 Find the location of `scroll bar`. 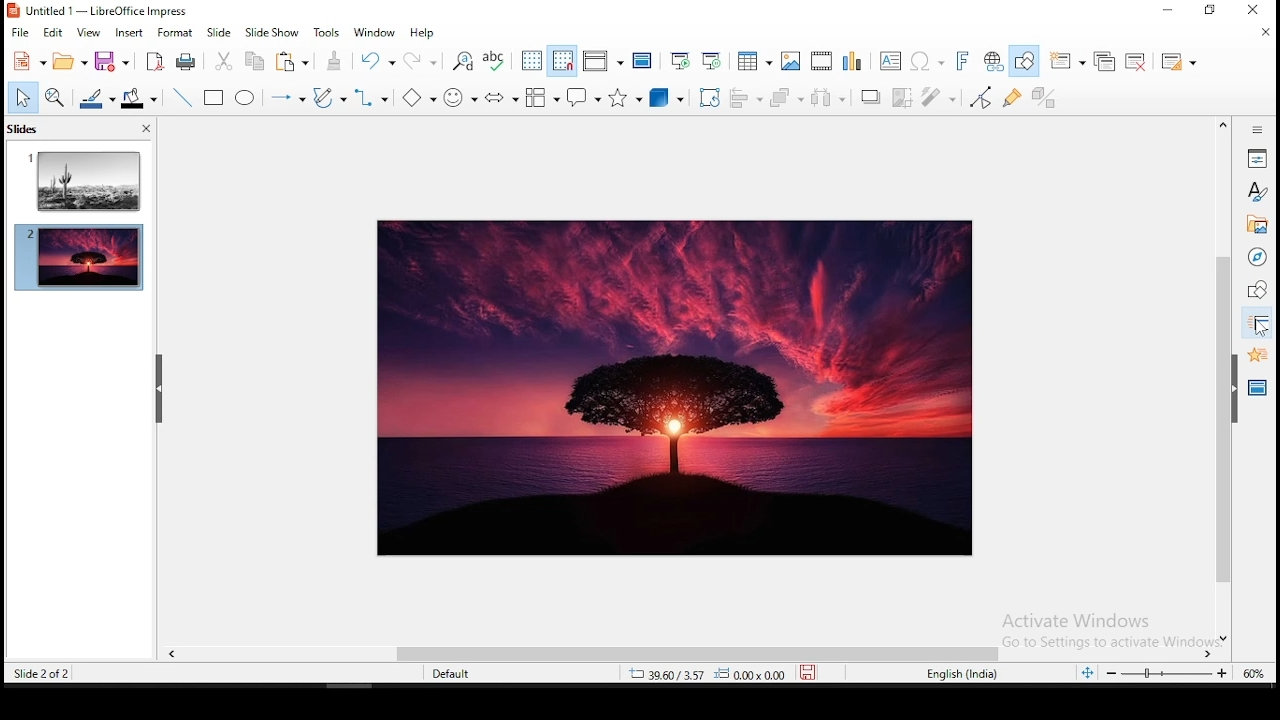

scroll bar is located at coordinates (1223, 380).